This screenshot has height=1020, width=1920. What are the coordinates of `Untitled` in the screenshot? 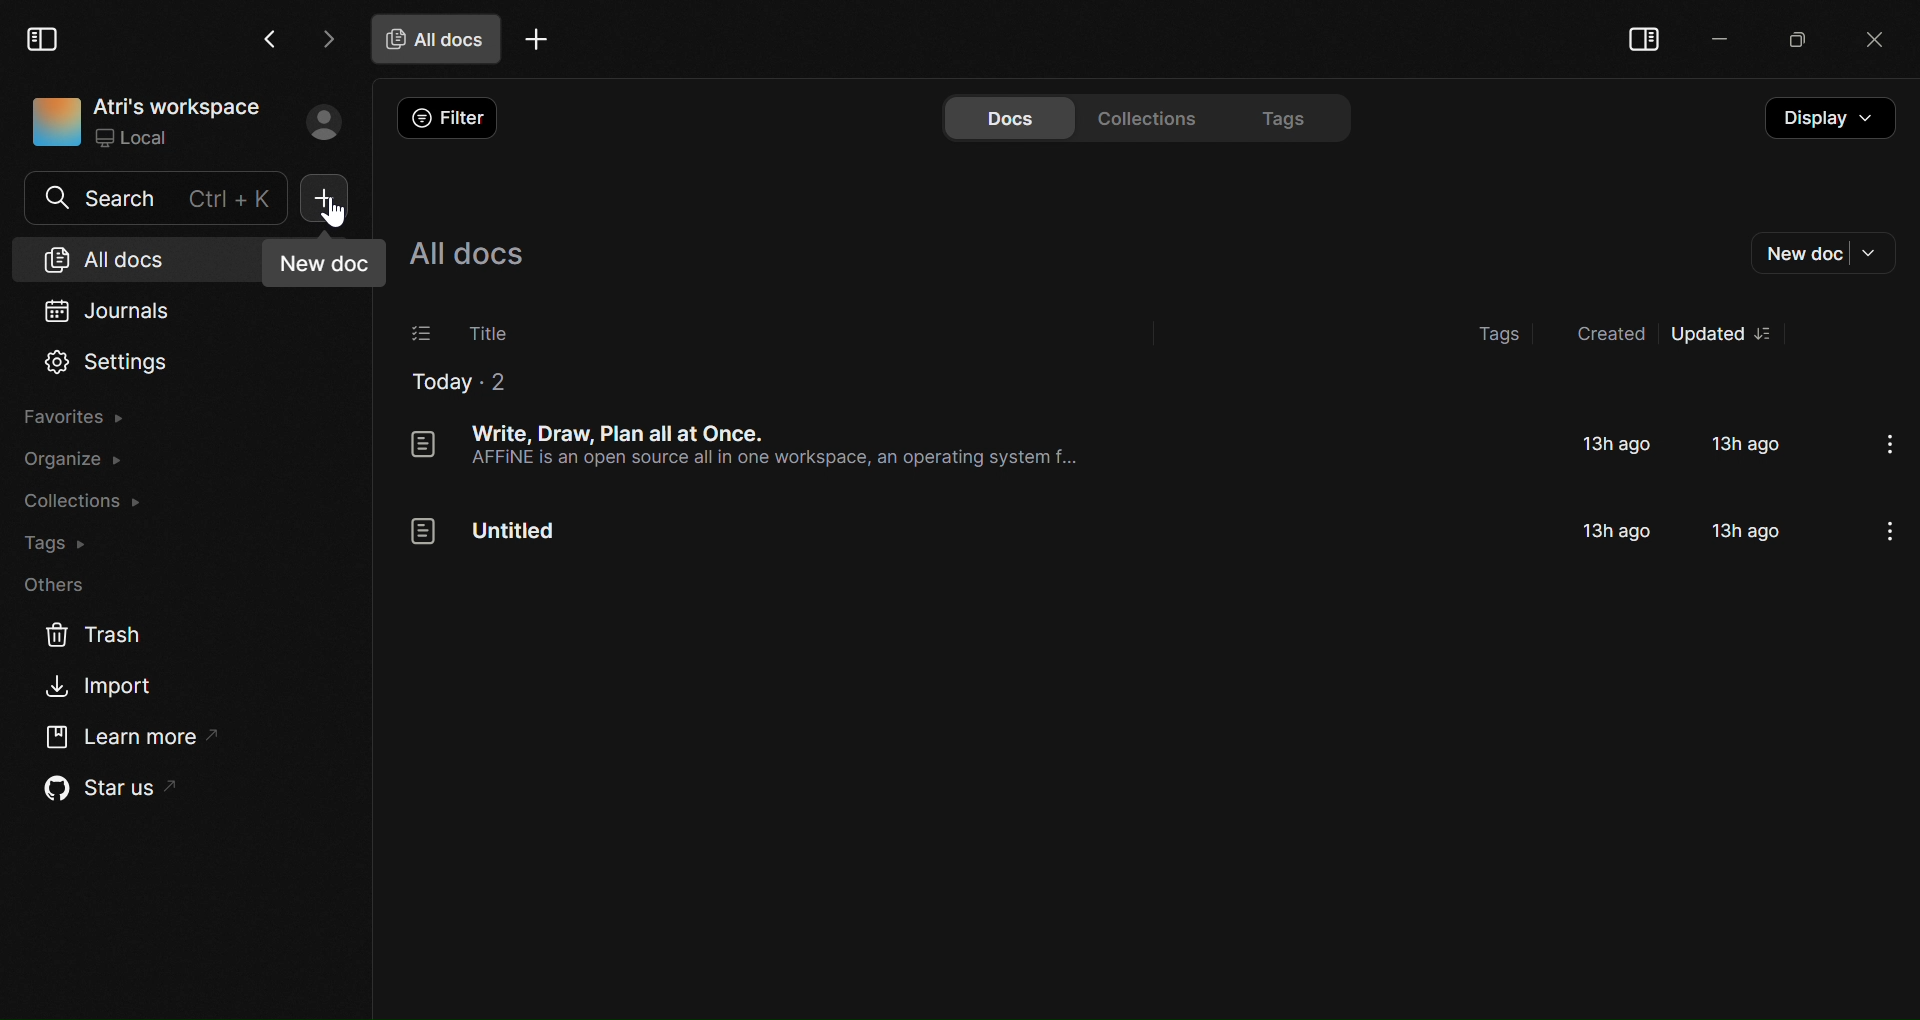 It's located at (515, 531).